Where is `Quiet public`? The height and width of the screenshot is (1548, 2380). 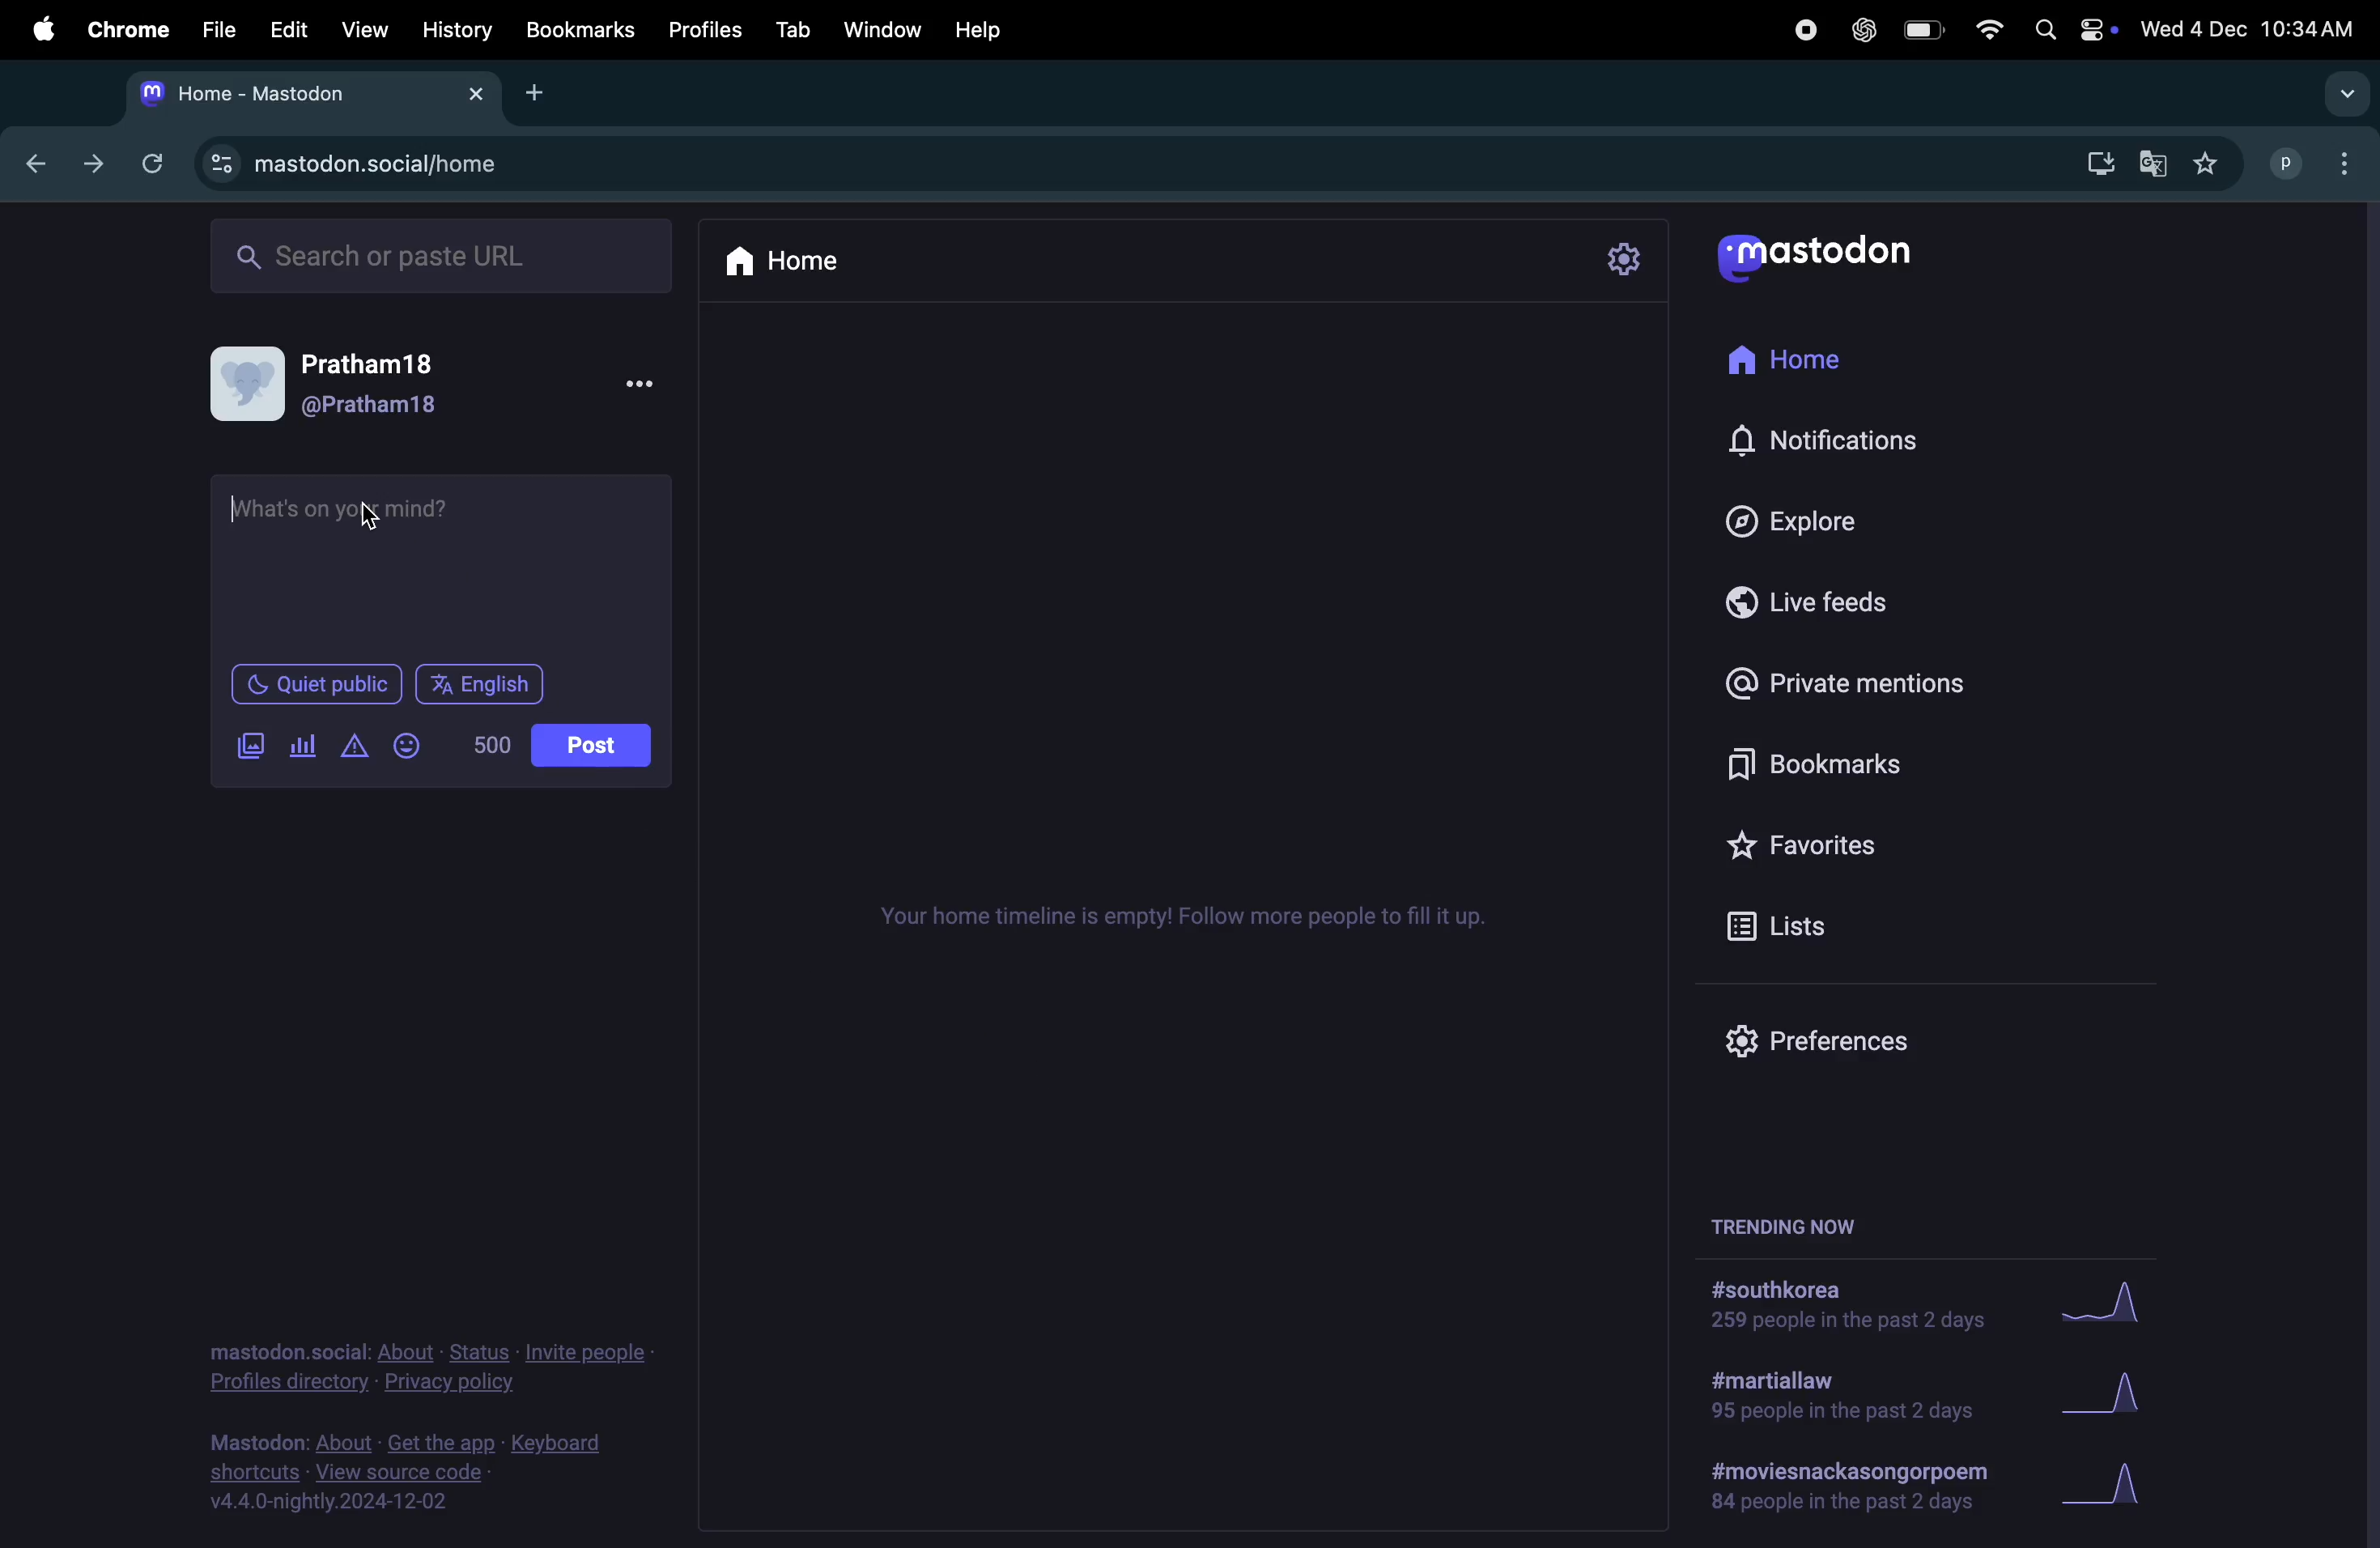
Quiet public is located at coordinates (319, 688).